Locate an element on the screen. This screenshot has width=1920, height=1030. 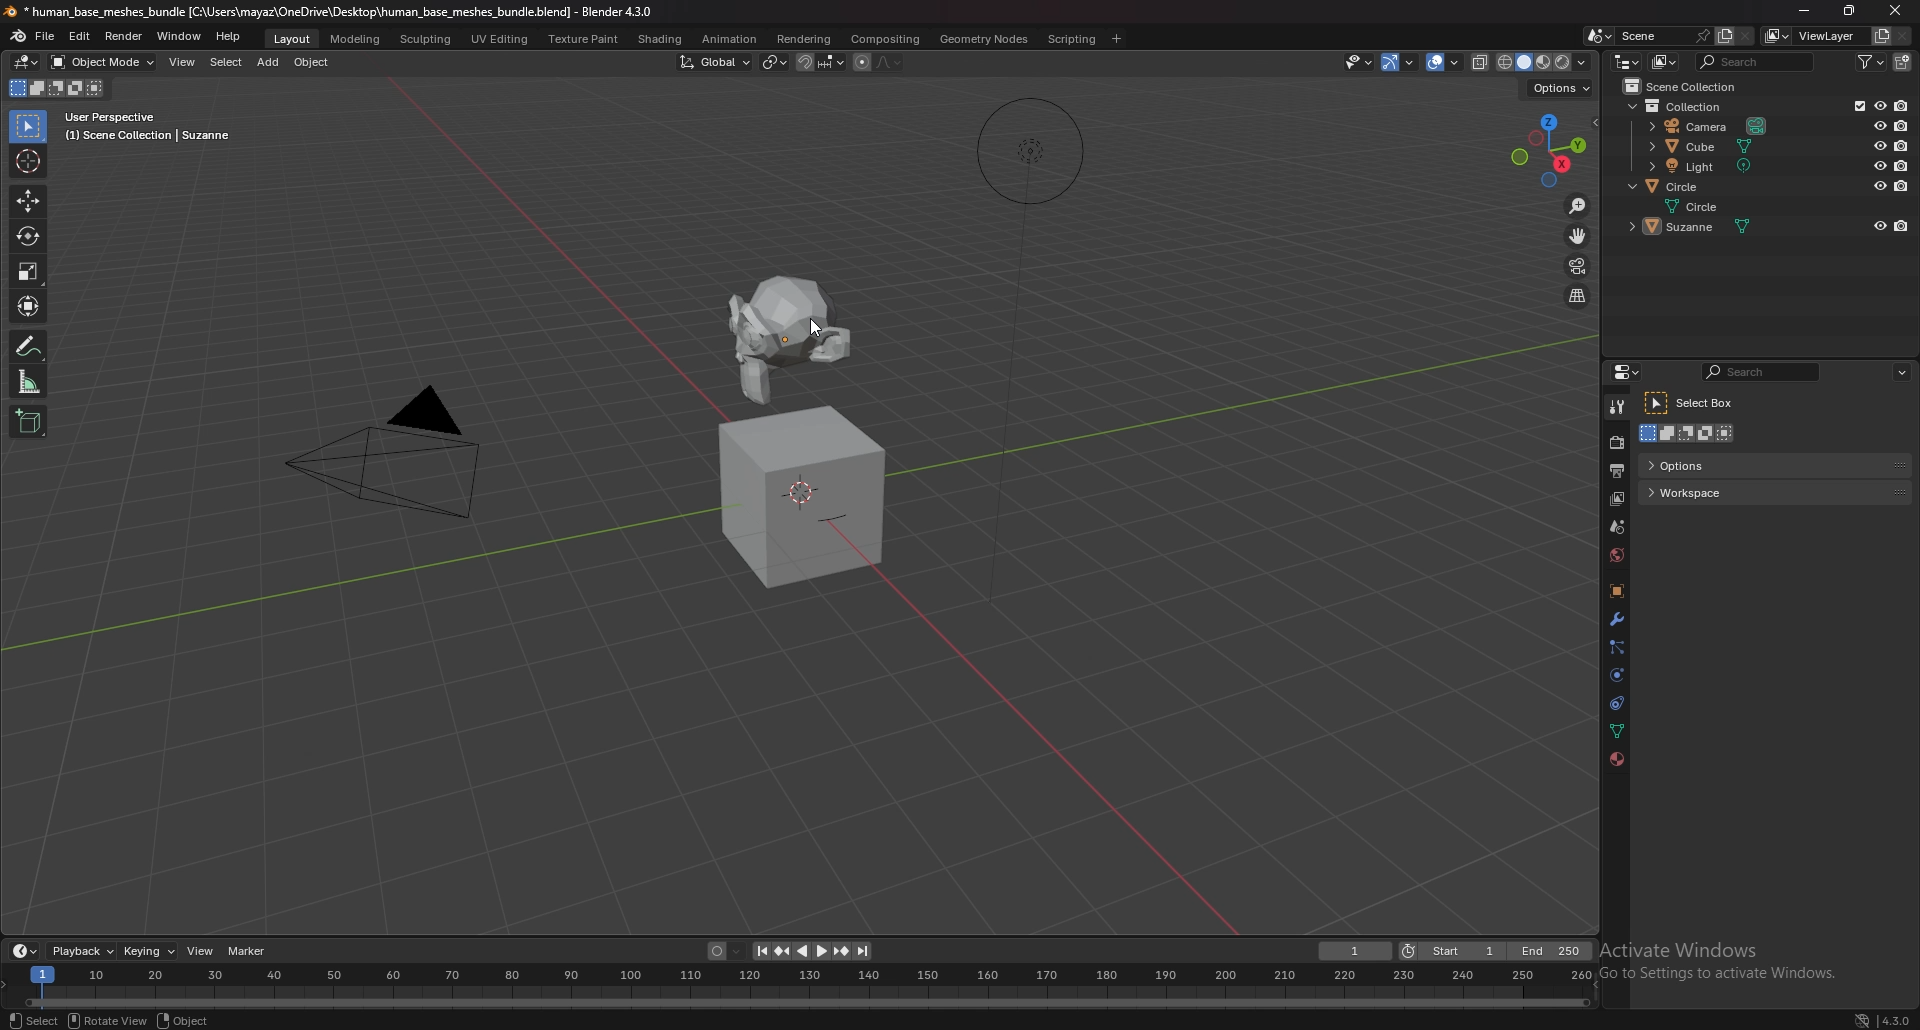
hide in viewport is located at coordinates (1878, 106).